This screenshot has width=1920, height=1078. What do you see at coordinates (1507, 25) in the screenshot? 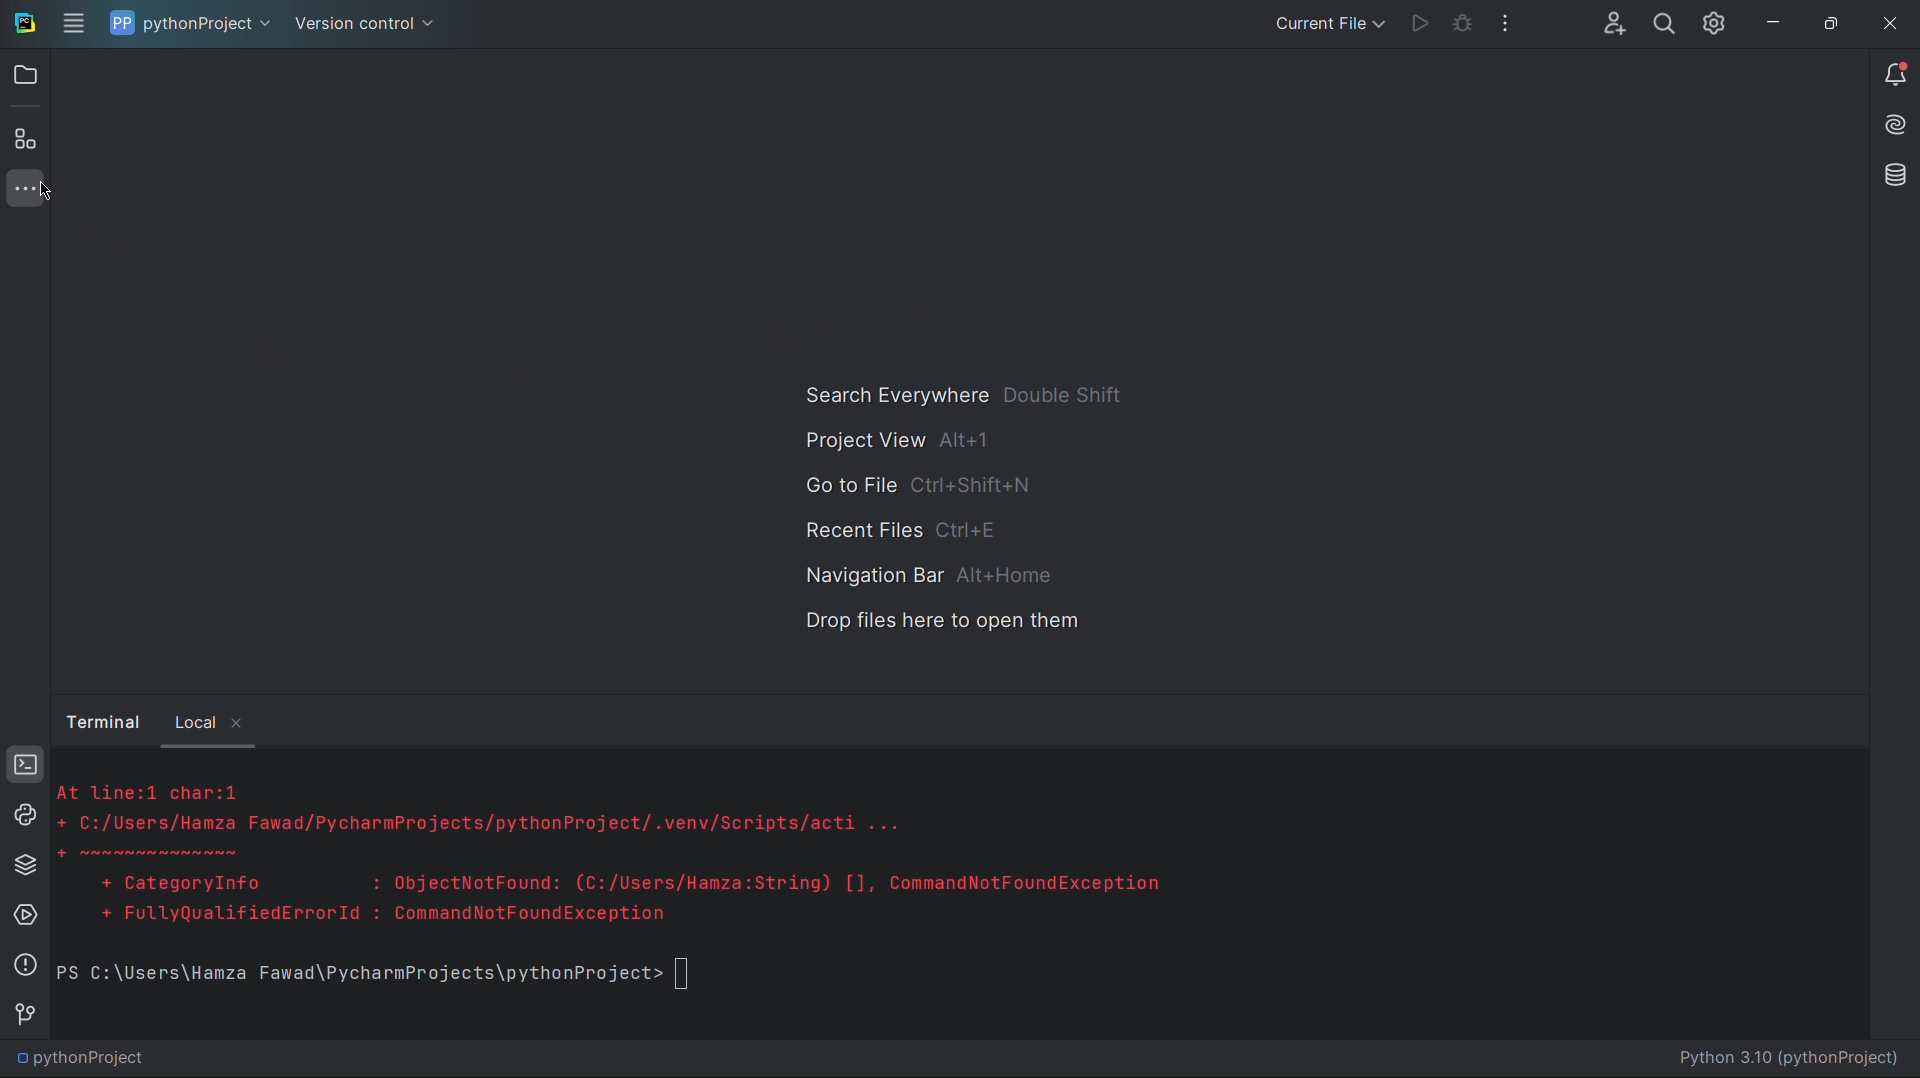
I see `More` at bounding box center [1507, 25].